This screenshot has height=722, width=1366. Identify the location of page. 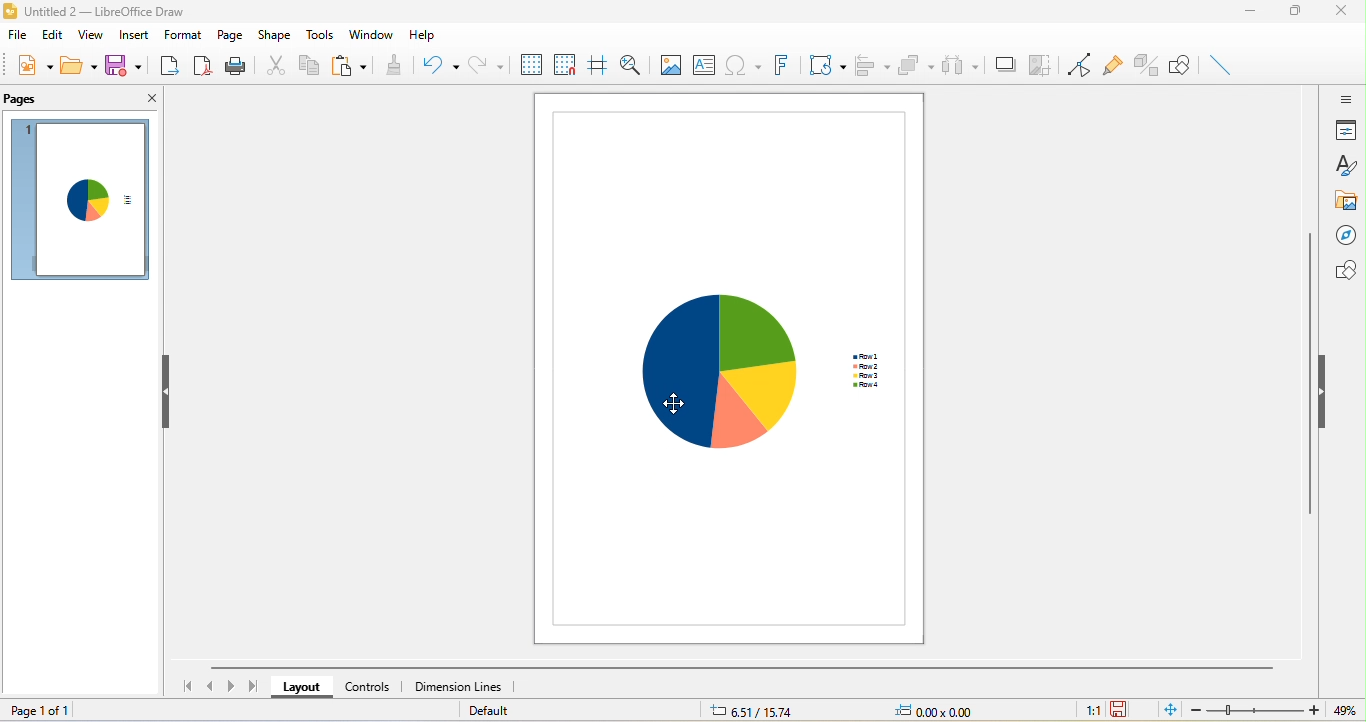
(231, 36).